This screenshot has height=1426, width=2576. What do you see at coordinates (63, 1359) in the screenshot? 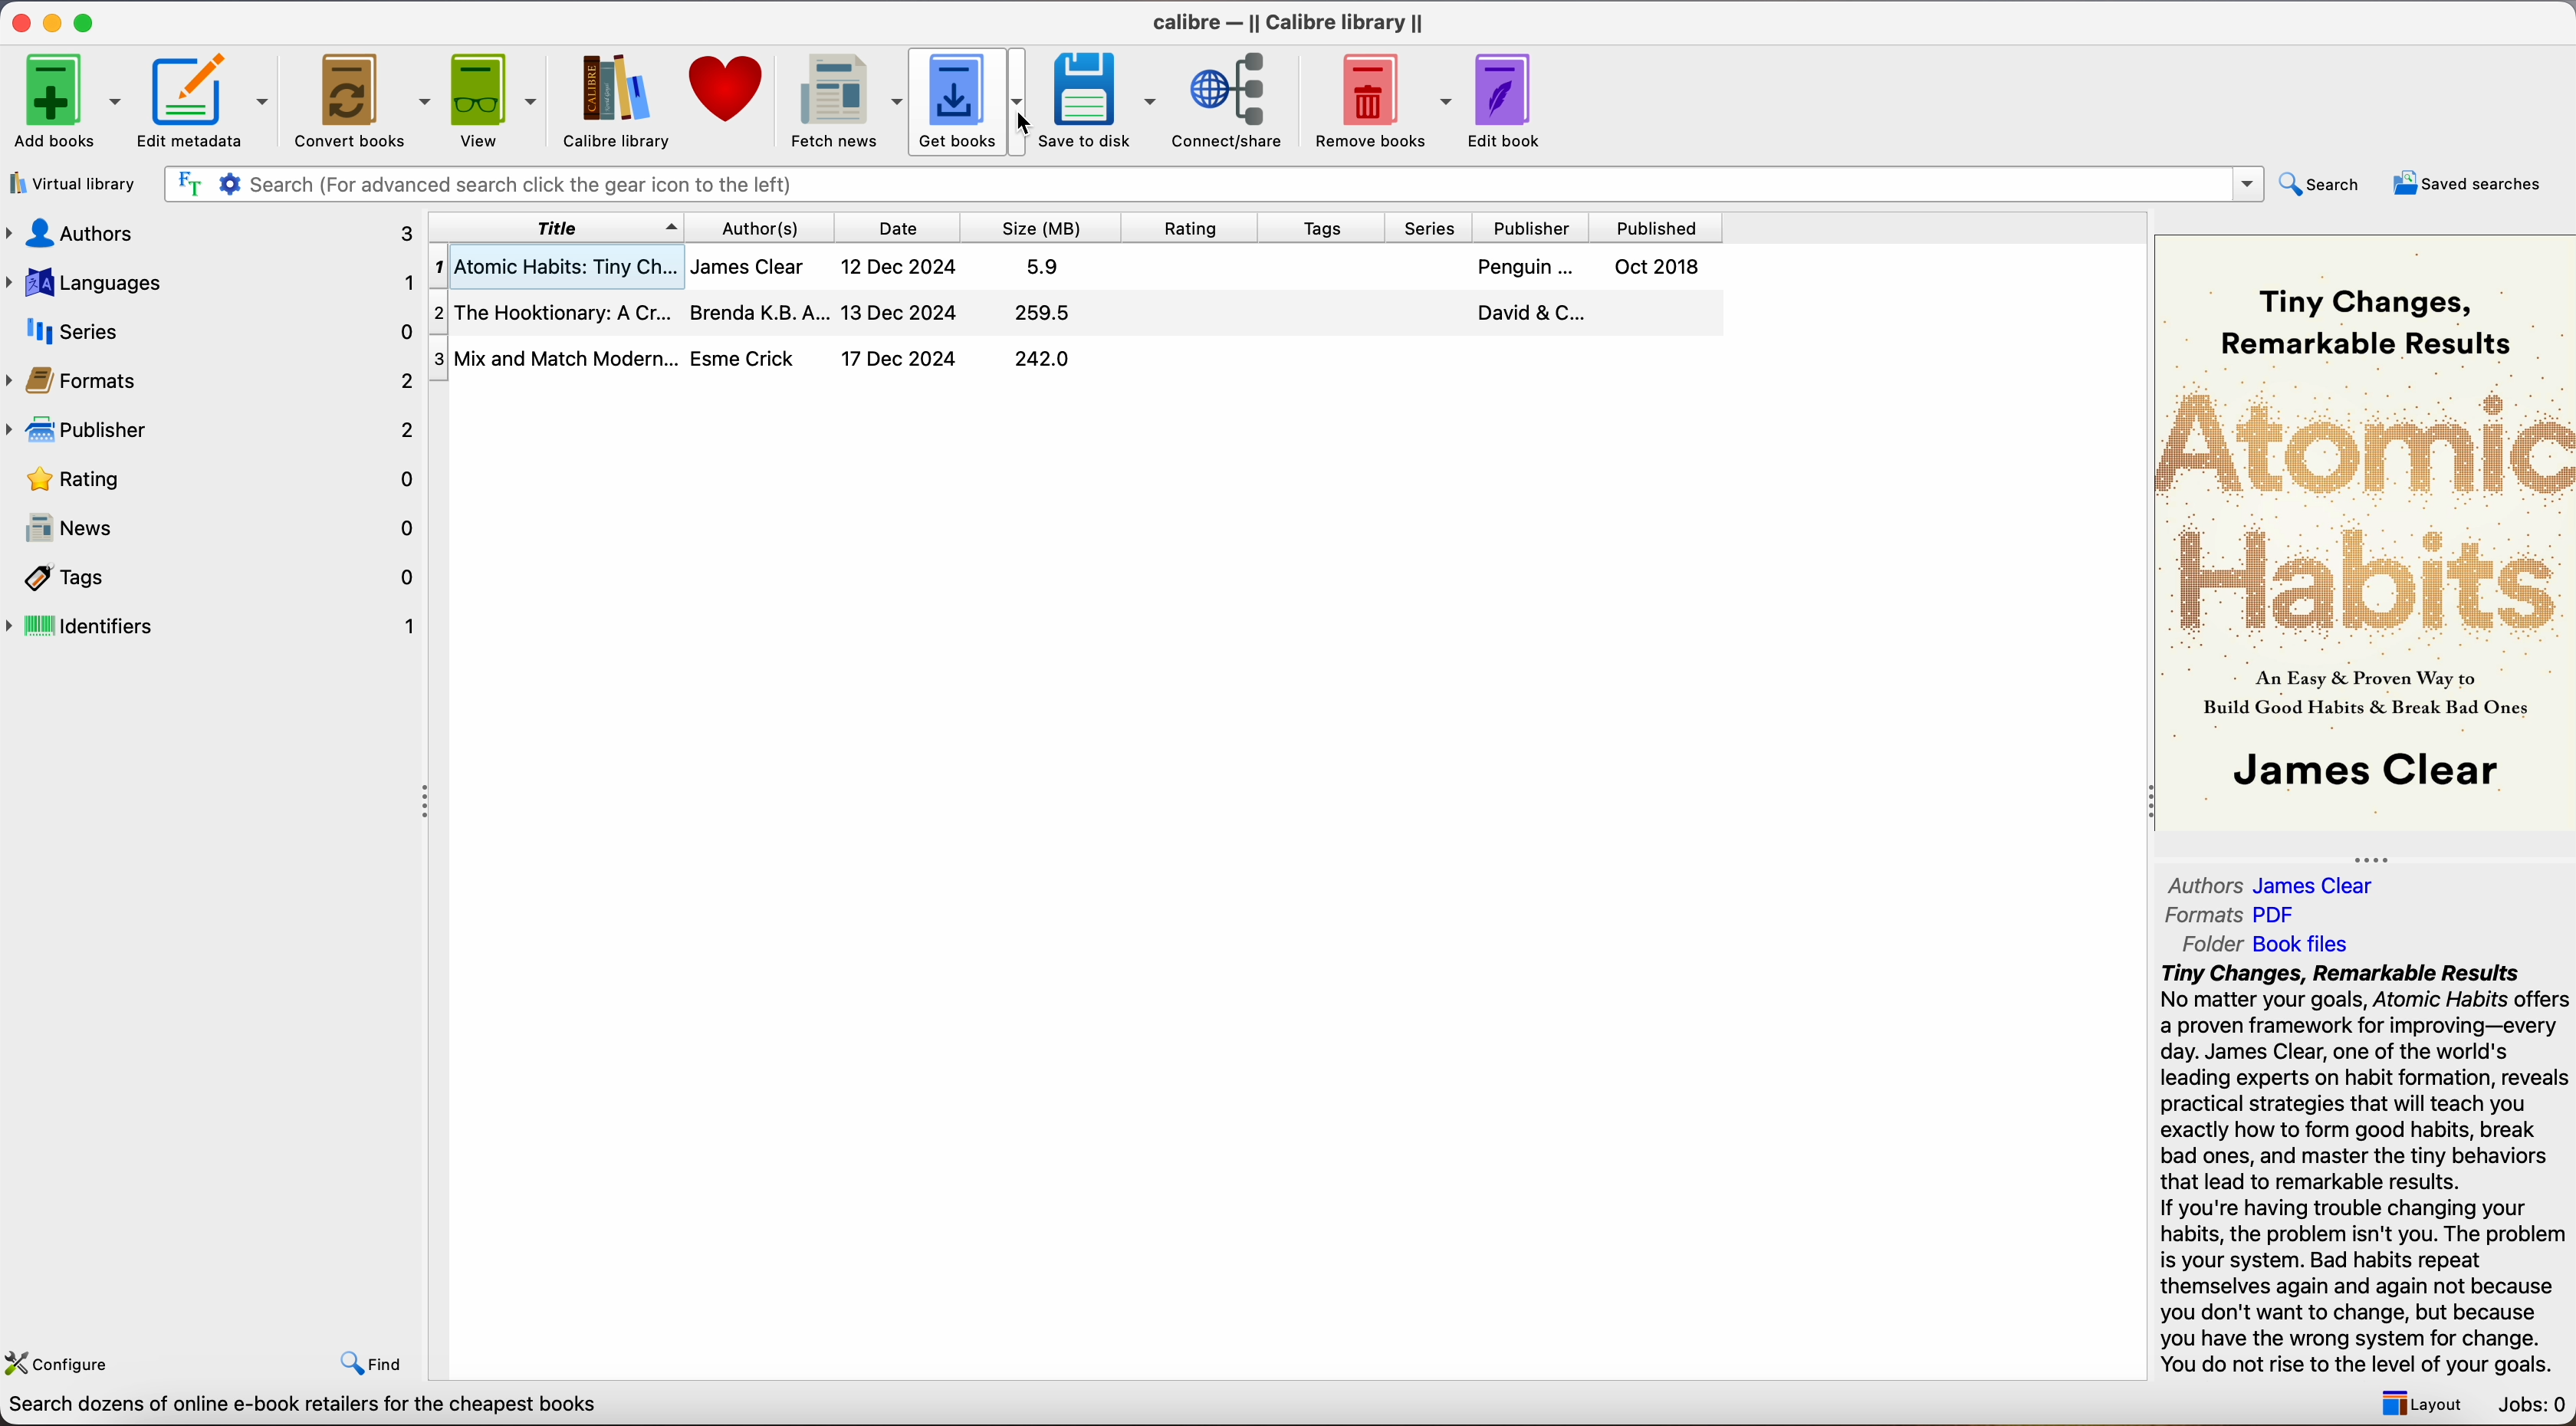
I see `configure` at bounding box center [63, 1359].